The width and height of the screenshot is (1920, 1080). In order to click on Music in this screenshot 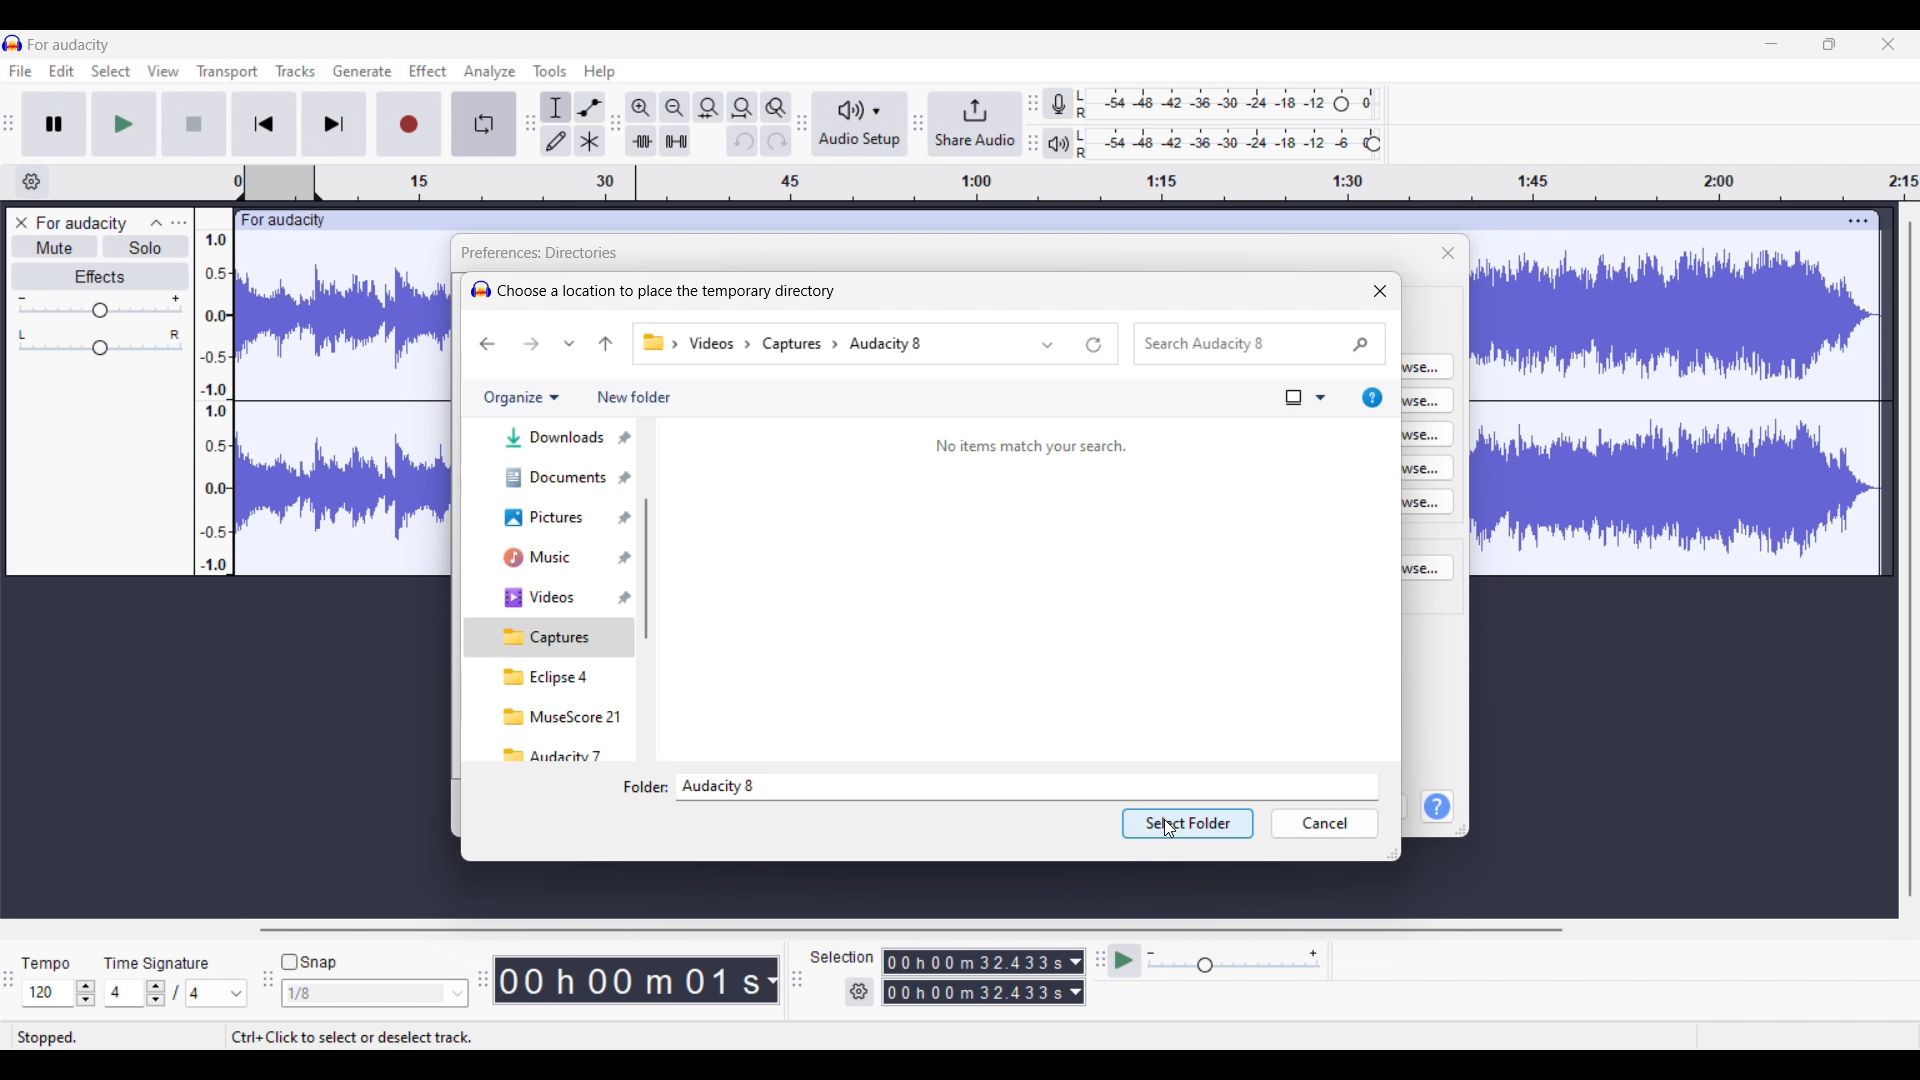, I will do `click(556, 557)`.